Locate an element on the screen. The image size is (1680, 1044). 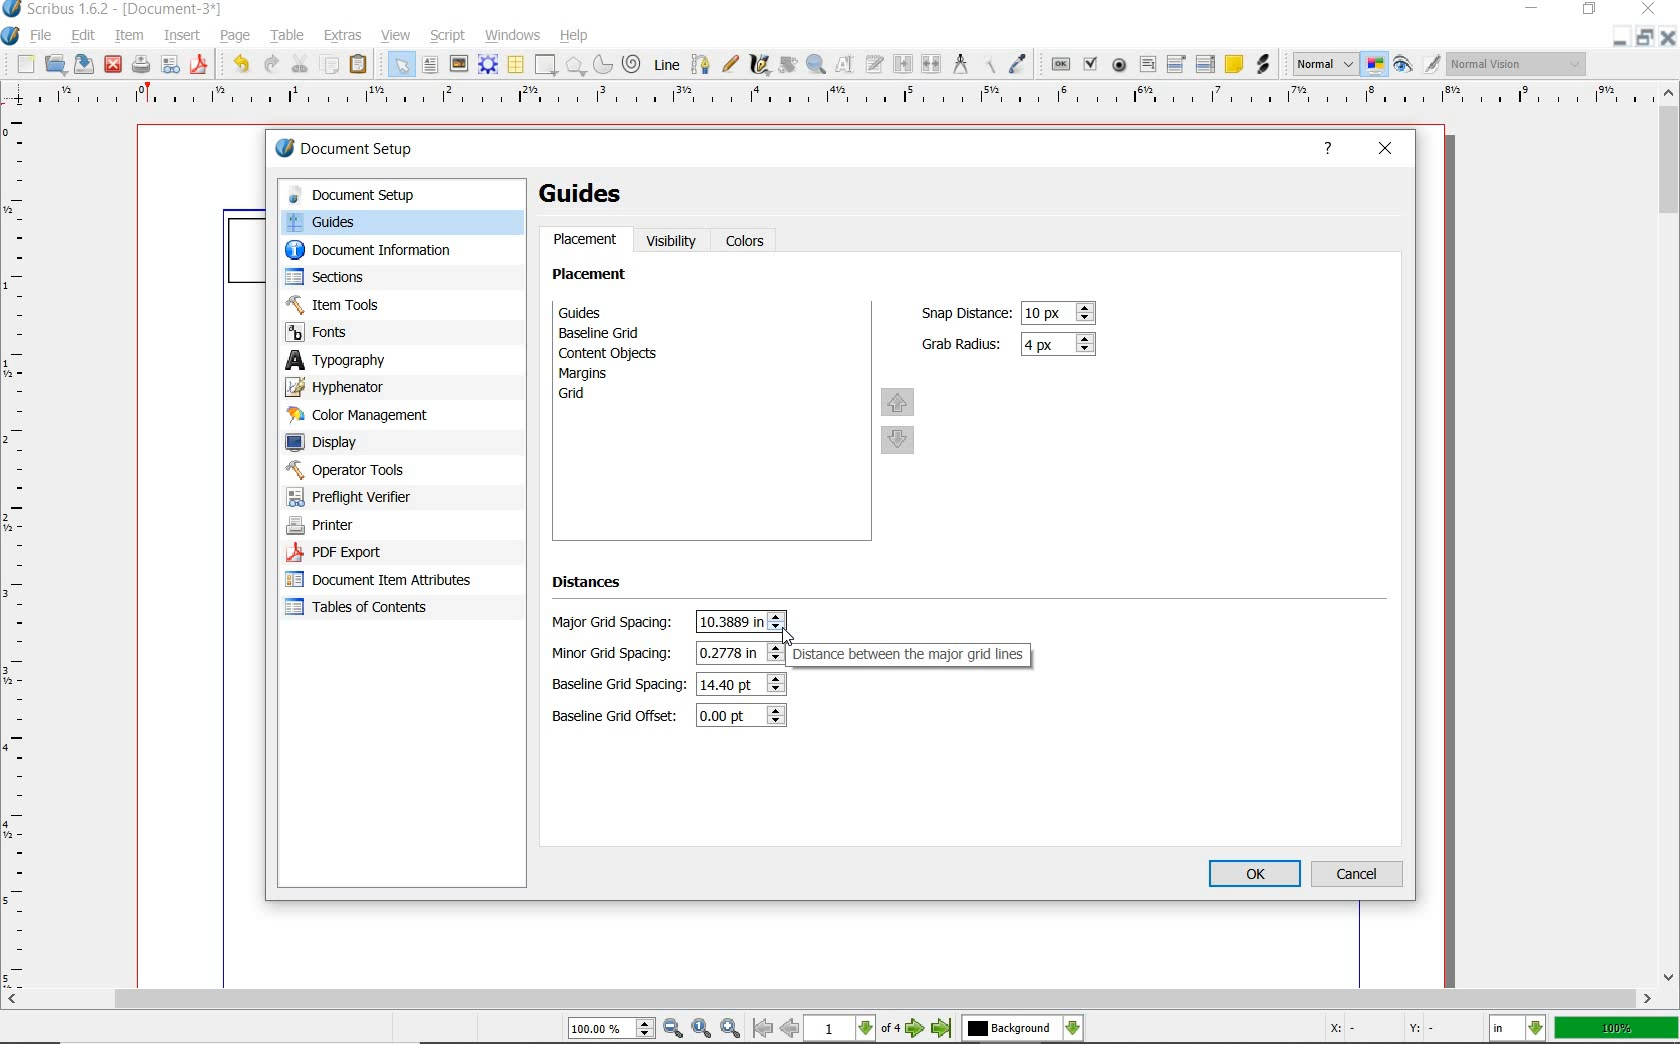
text frame is located at coordinates (431, 67).